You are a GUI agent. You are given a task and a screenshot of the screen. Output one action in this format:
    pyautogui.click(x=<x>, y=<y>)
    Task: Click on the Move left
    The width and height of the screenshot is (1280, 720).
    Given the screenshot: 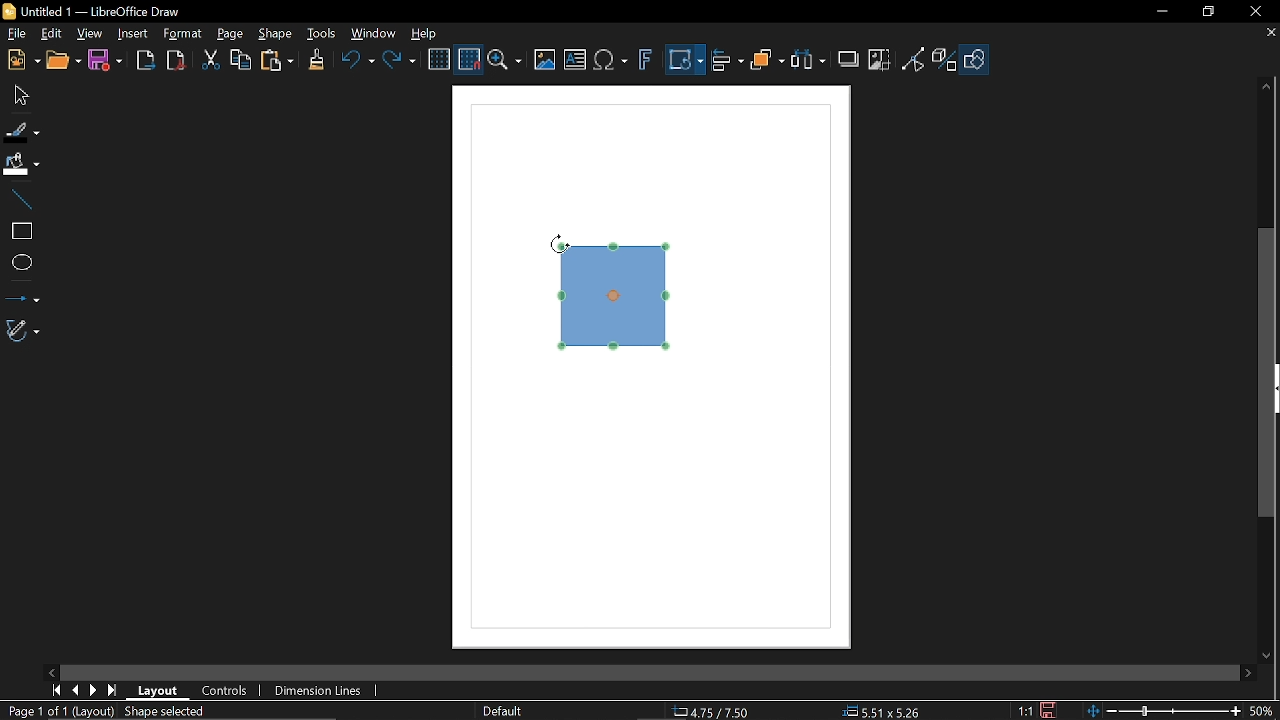 What is the action you would take?
    pyautogui.click(x=52, y=672)
    